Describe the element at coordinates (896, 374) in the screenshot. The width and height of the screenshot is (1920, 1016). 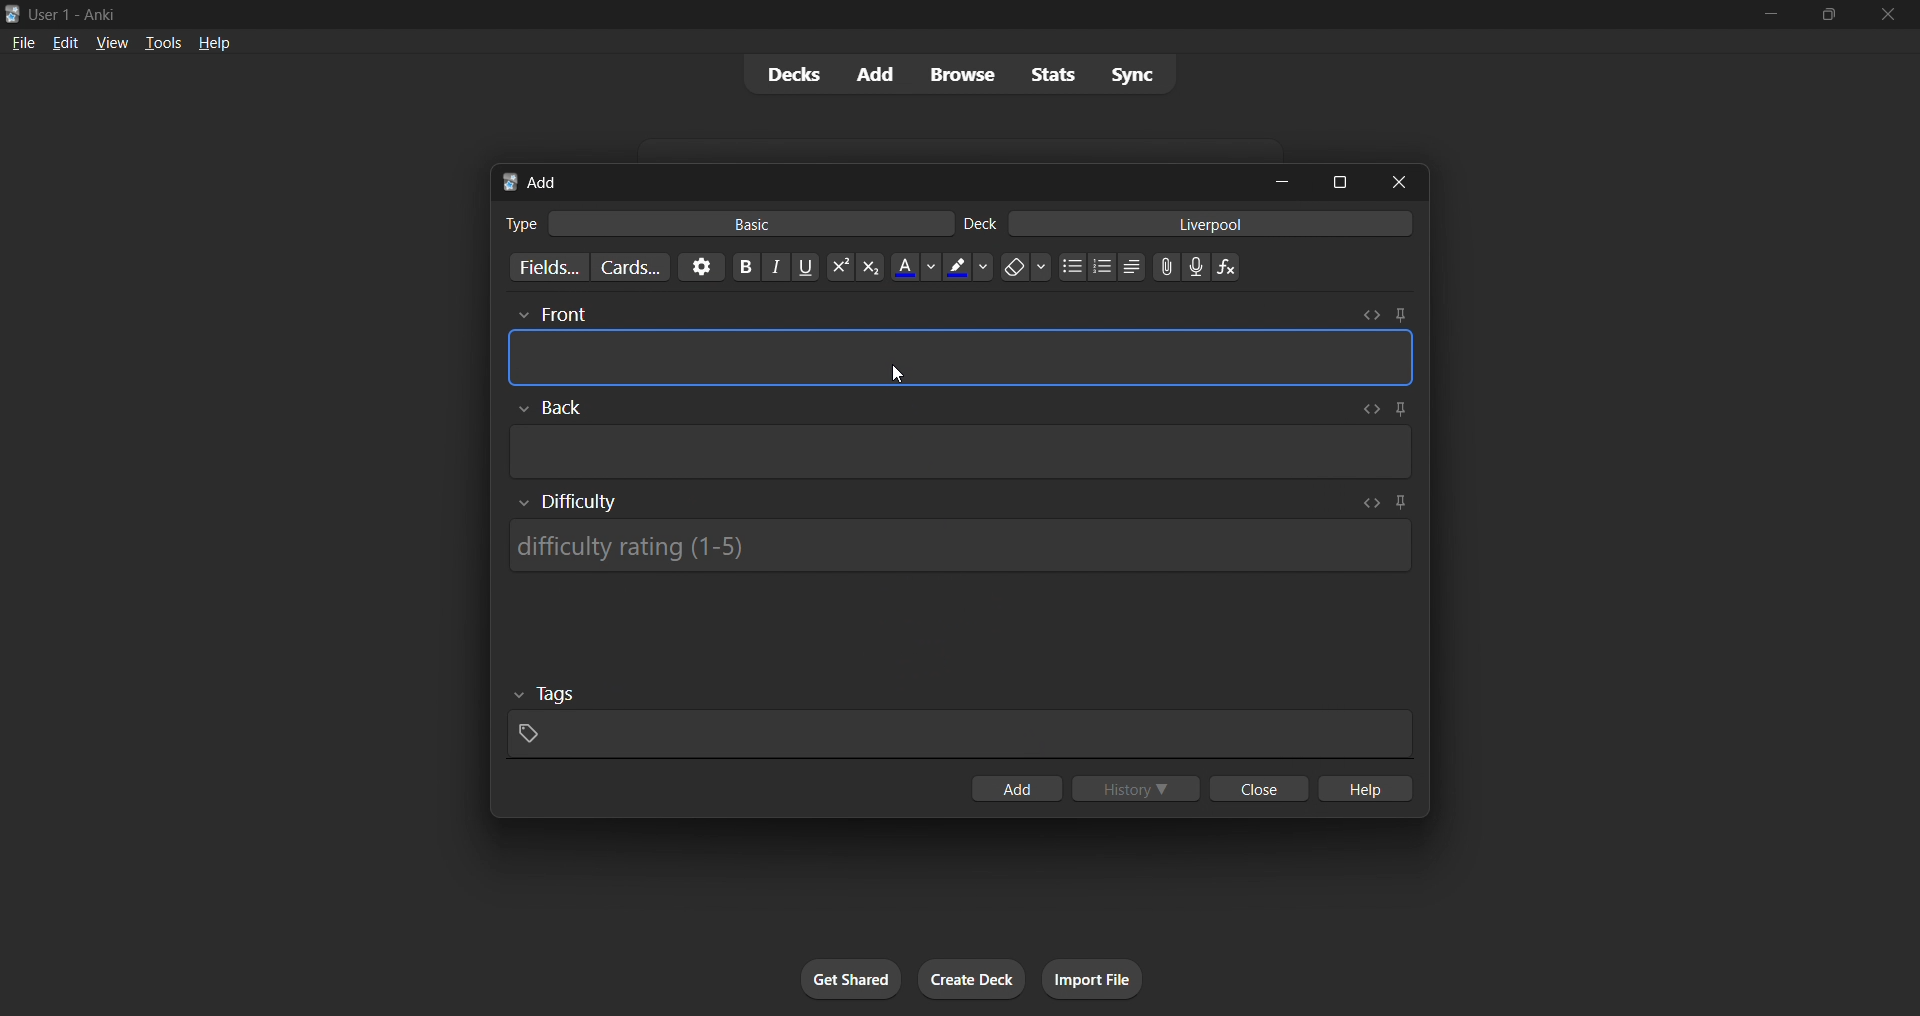
I see `Cursor` at that location.